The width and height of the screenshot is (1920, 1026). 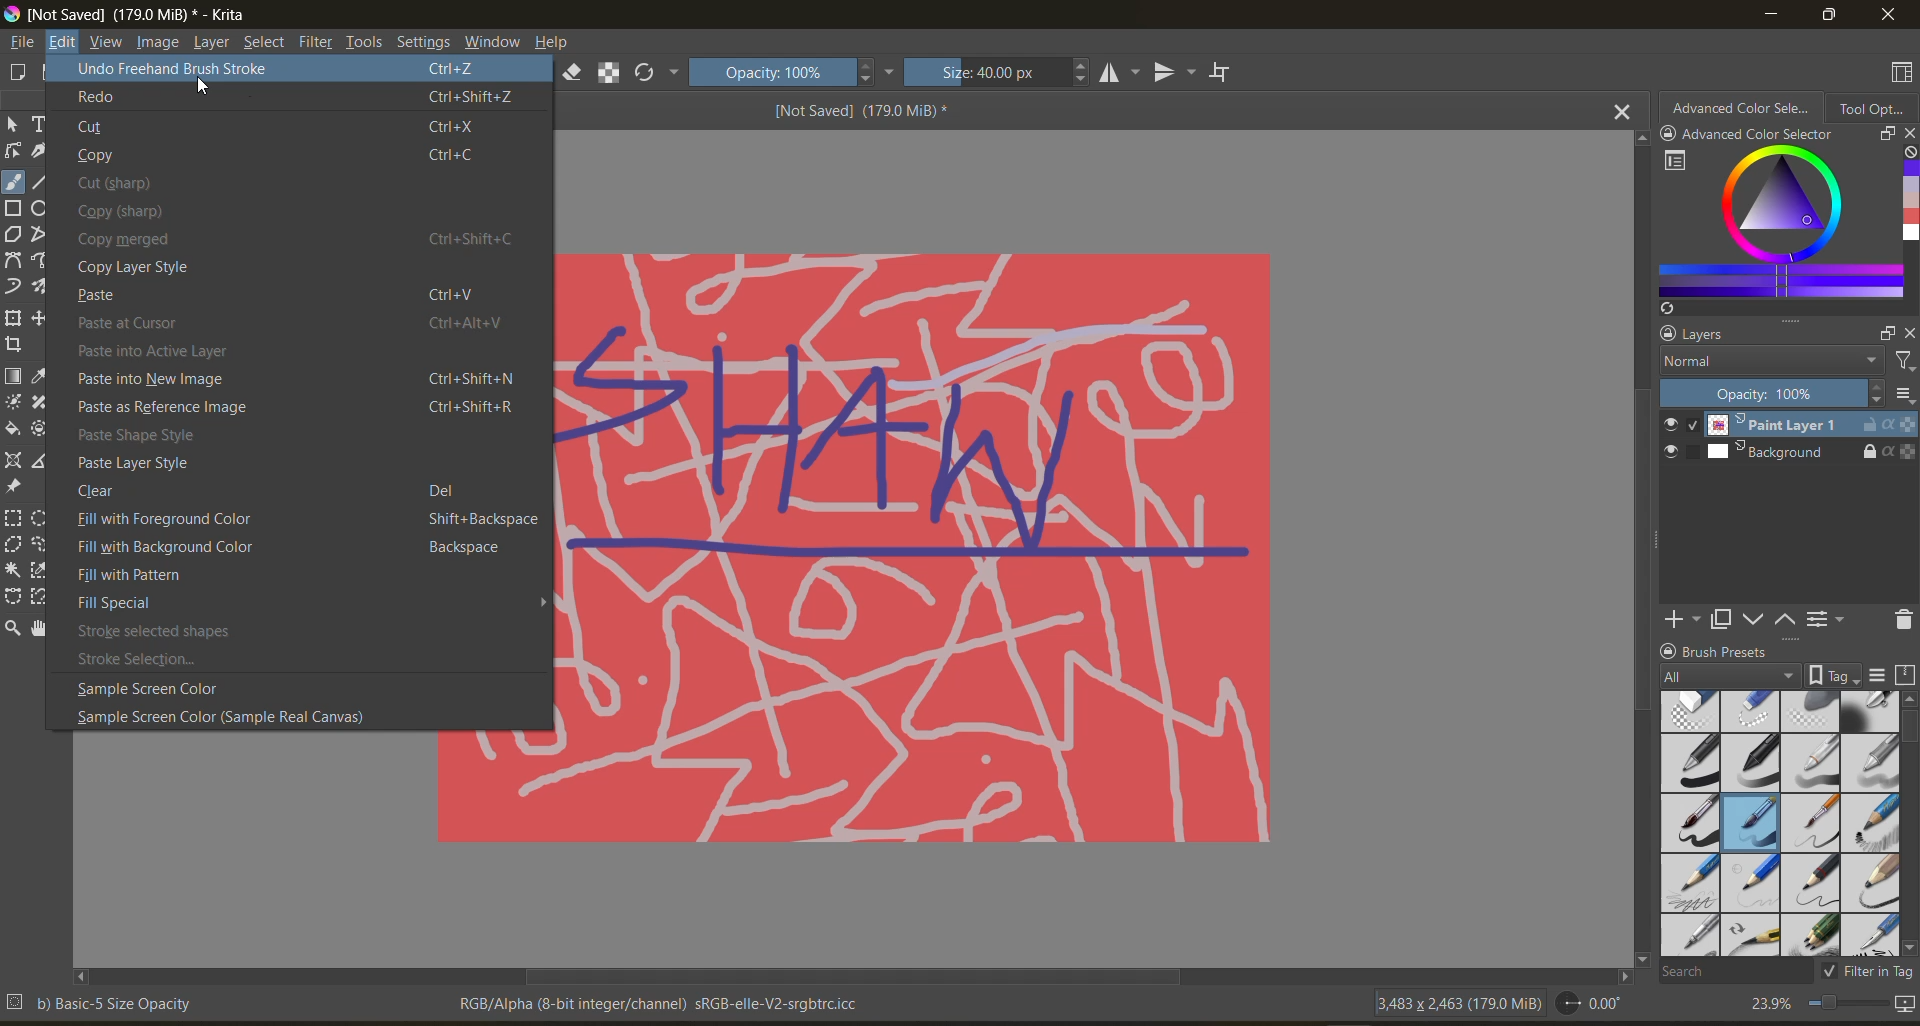 I want to click on duplicate, so click(x=1722, y=619).